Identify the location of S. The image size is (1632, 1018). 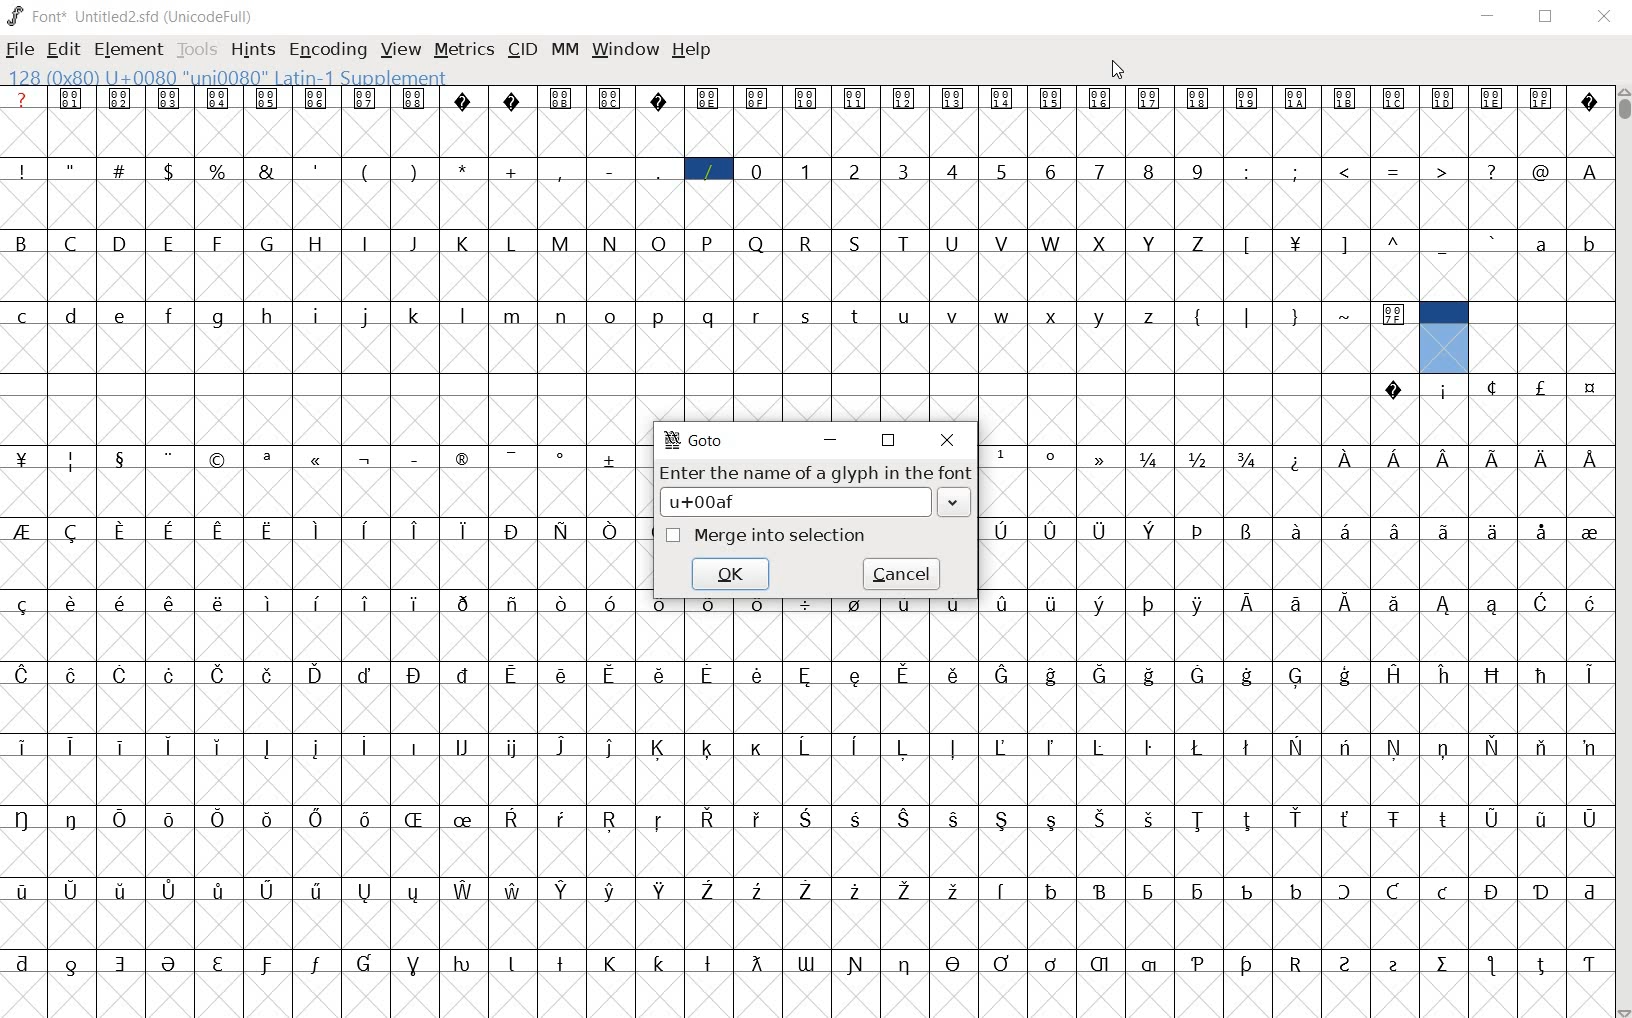
(856, 244).